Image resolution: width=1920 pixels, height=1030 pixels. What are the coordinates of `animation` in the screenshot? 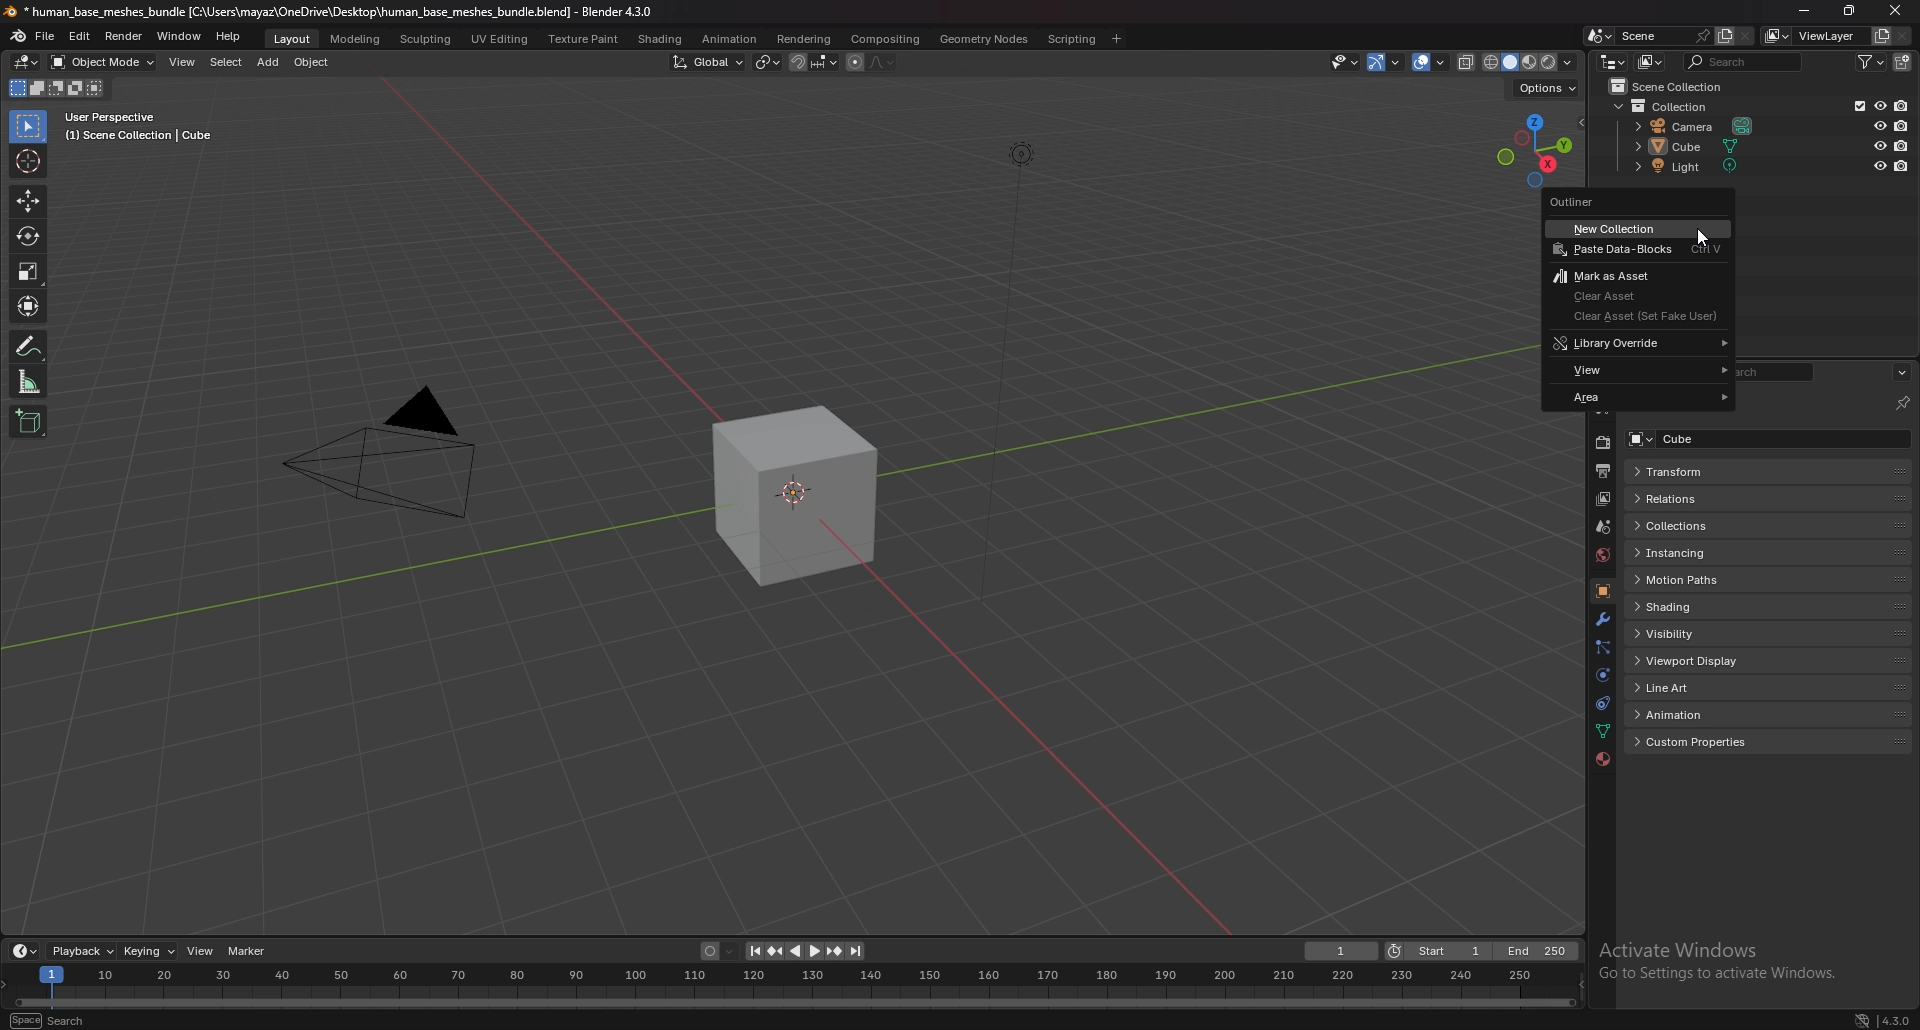 It's located at (1703, 713).